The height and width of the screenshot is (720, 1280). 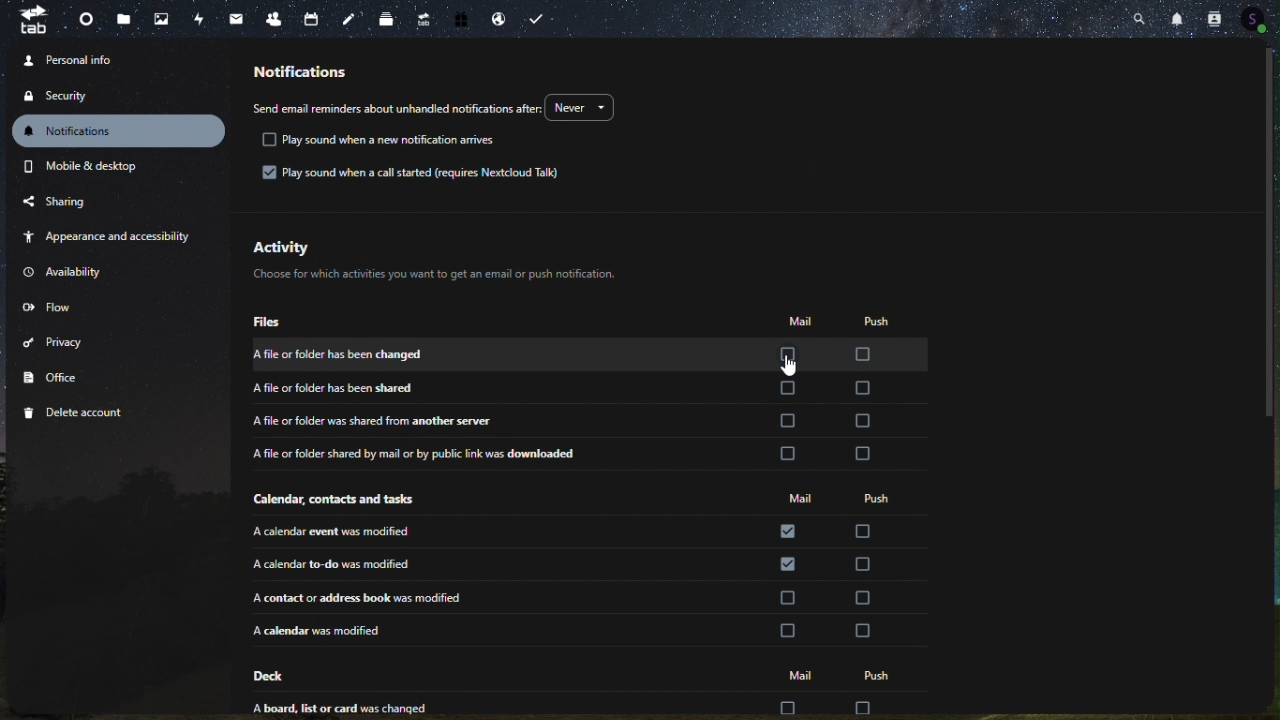 I want to click on check box, so click(x=791, y=631).